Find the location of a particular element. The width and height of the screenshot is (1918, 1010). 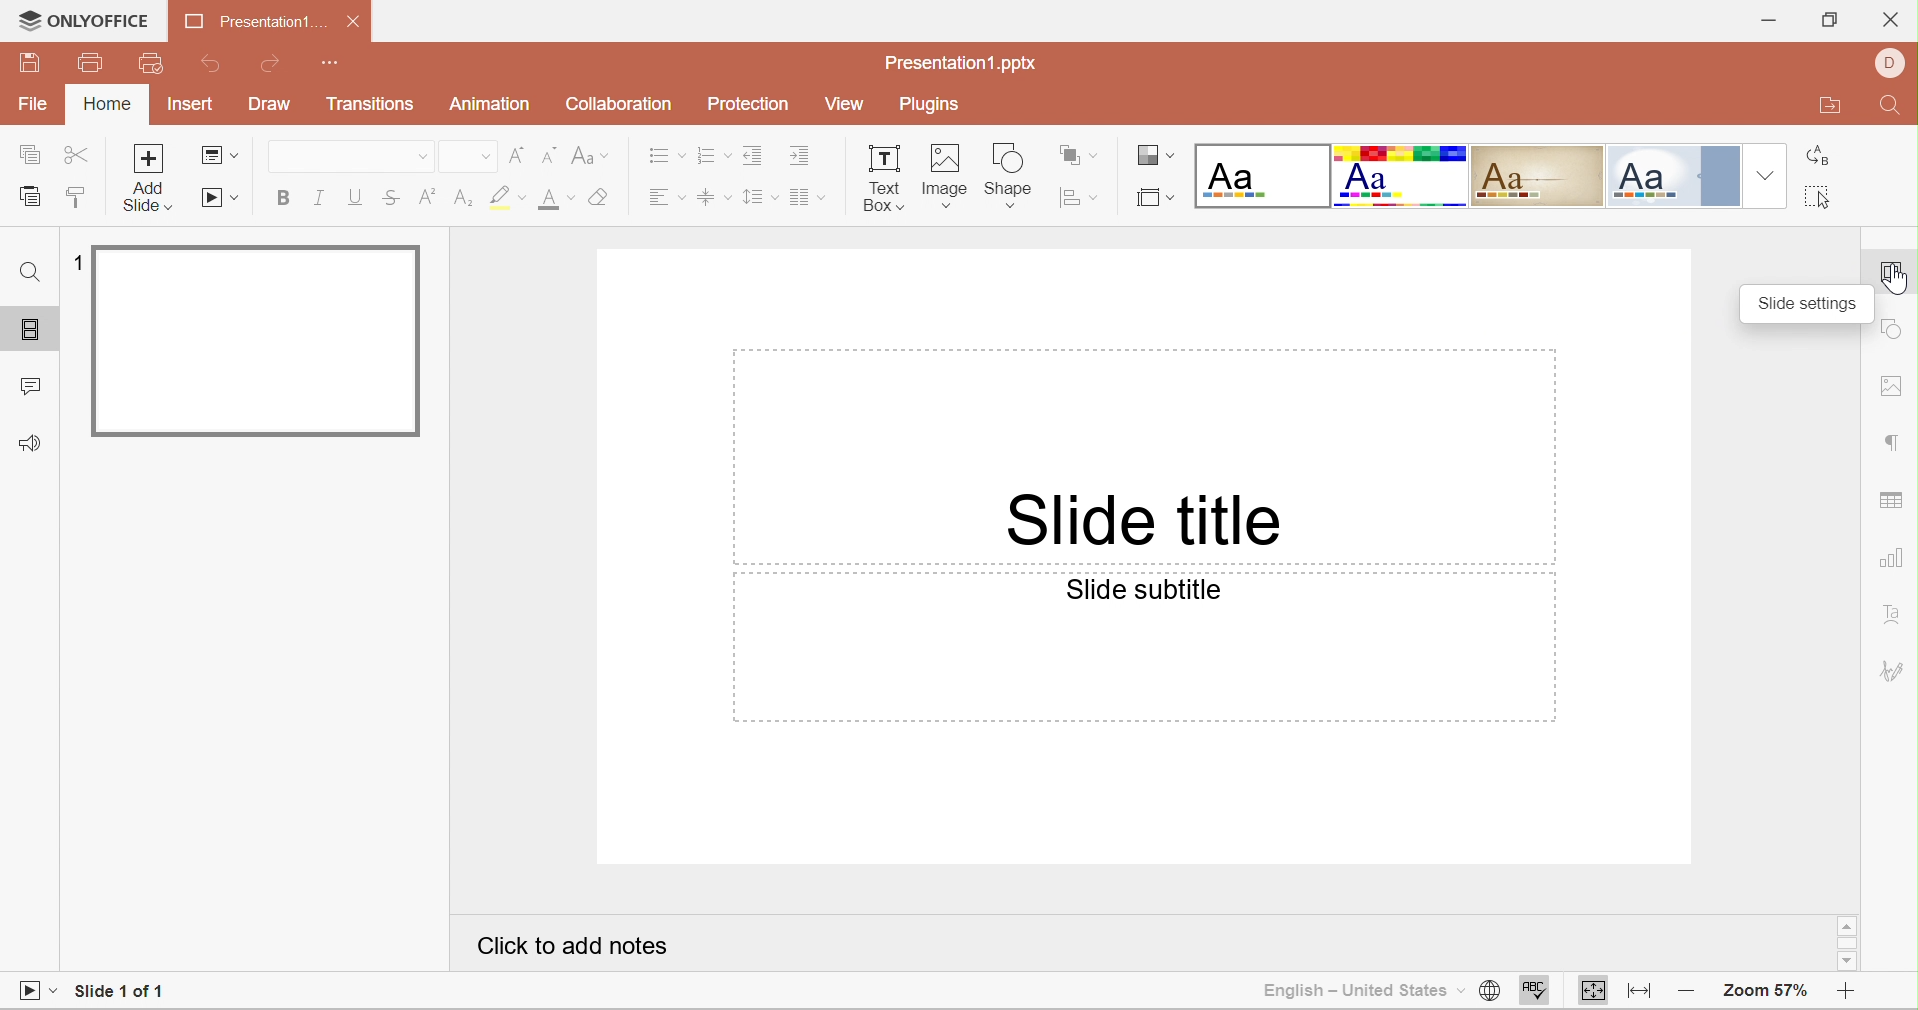

Close is located at coordinates (1891, 20).